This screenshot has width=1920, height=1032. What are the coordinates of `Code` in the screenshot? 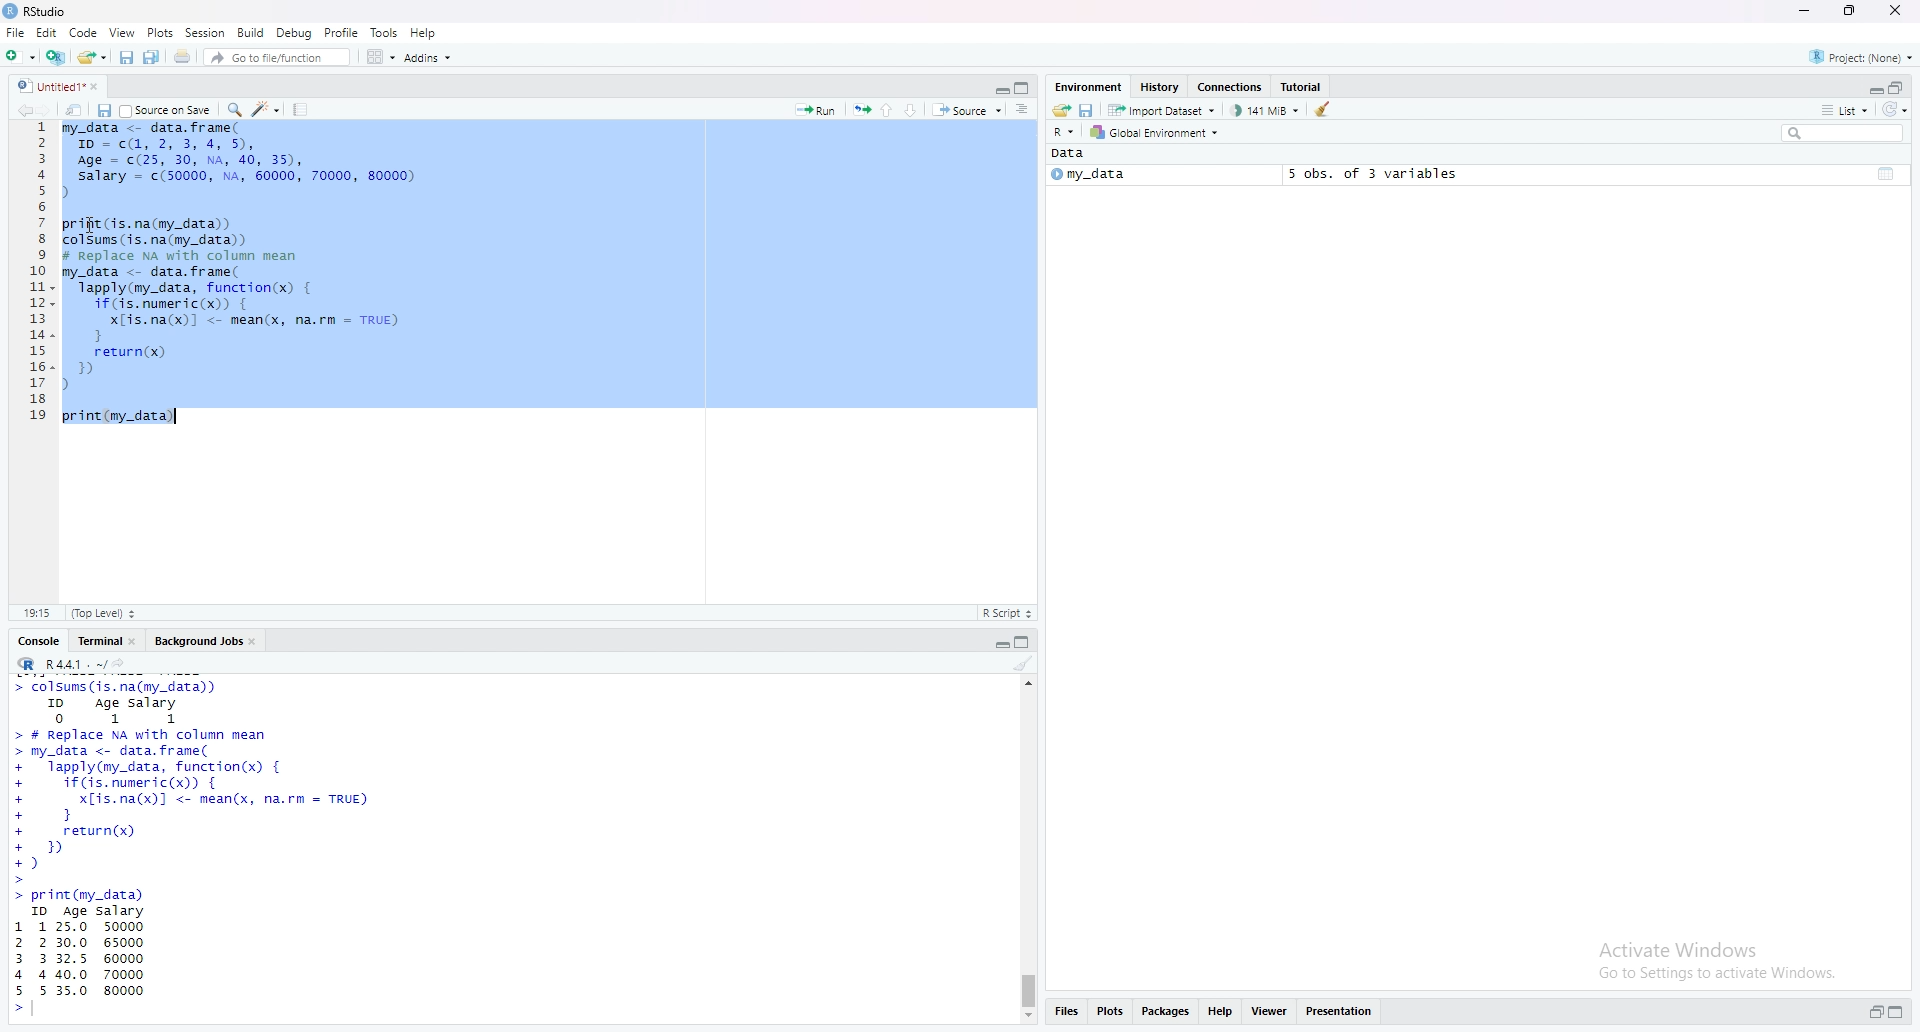 It's located at (85, 33).